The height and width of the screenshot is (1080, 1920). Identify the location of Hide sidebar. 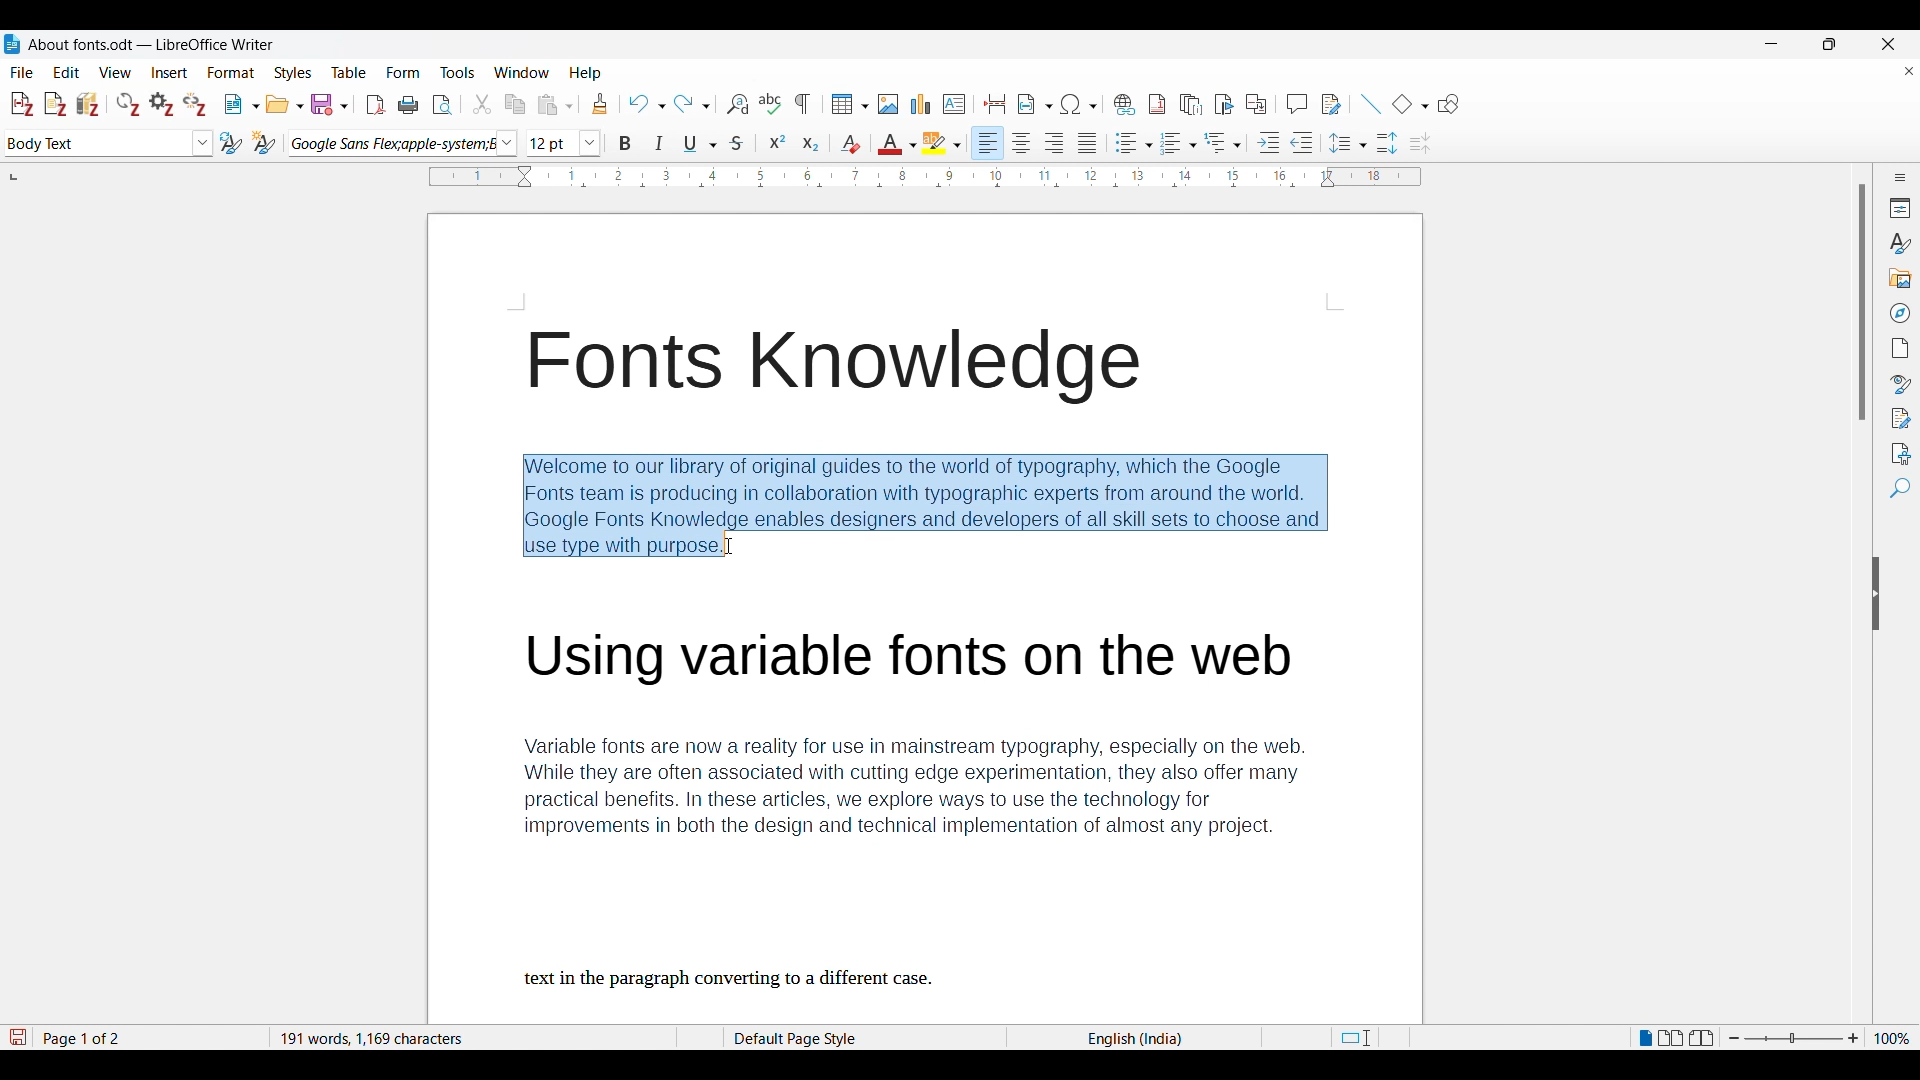
(1876, 593).